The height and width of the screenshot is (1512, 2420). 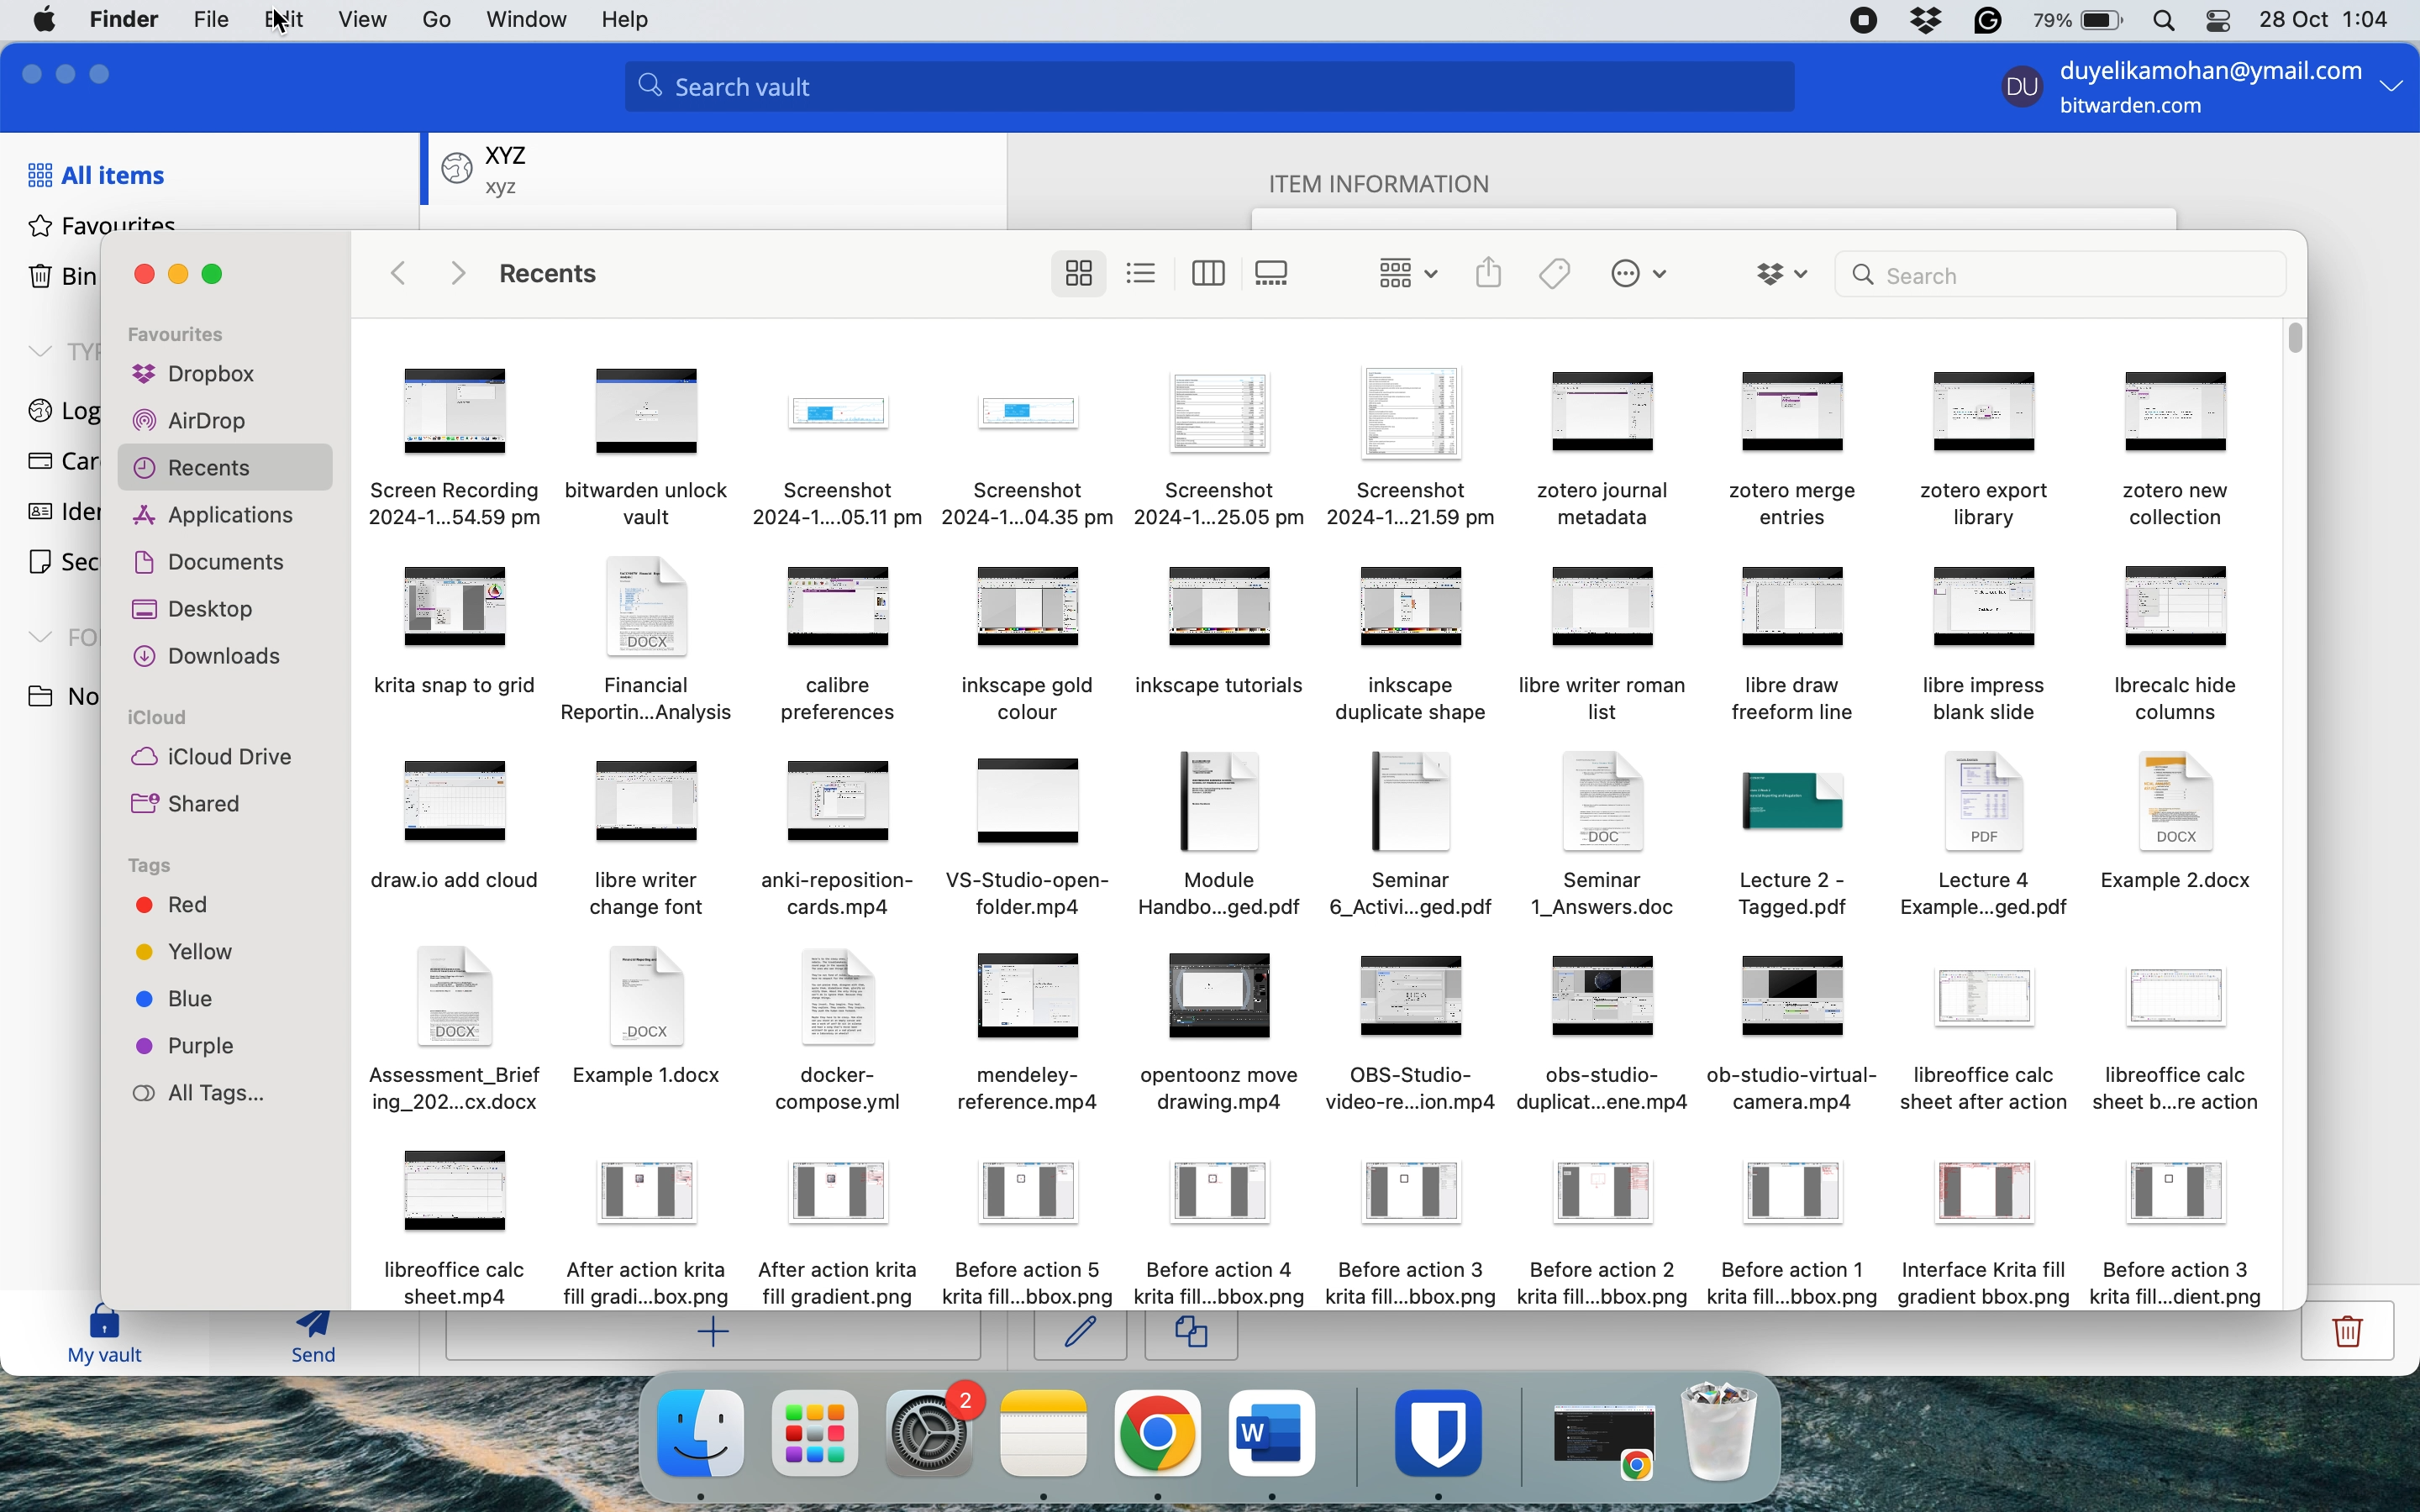 I want to click on dropbox, so click(x=195, y=378).